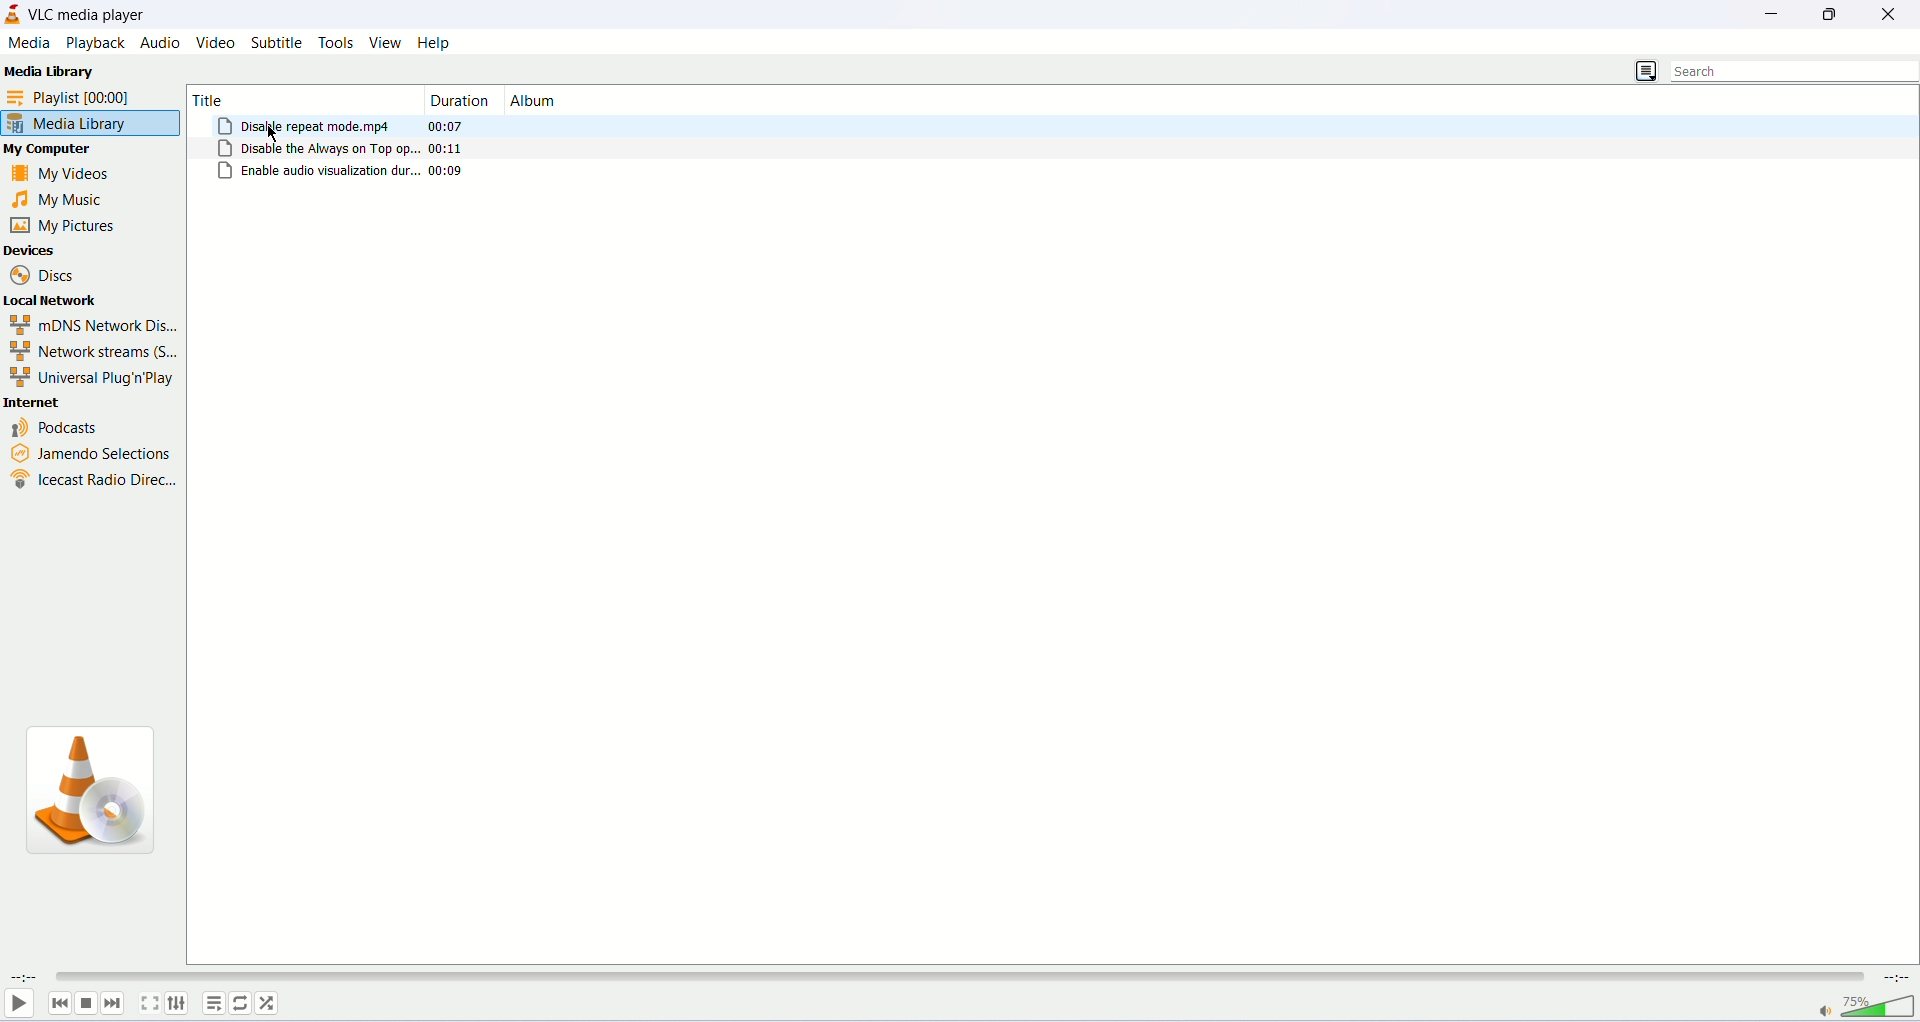  I want to click on jamendo selections, so click(86, 449).